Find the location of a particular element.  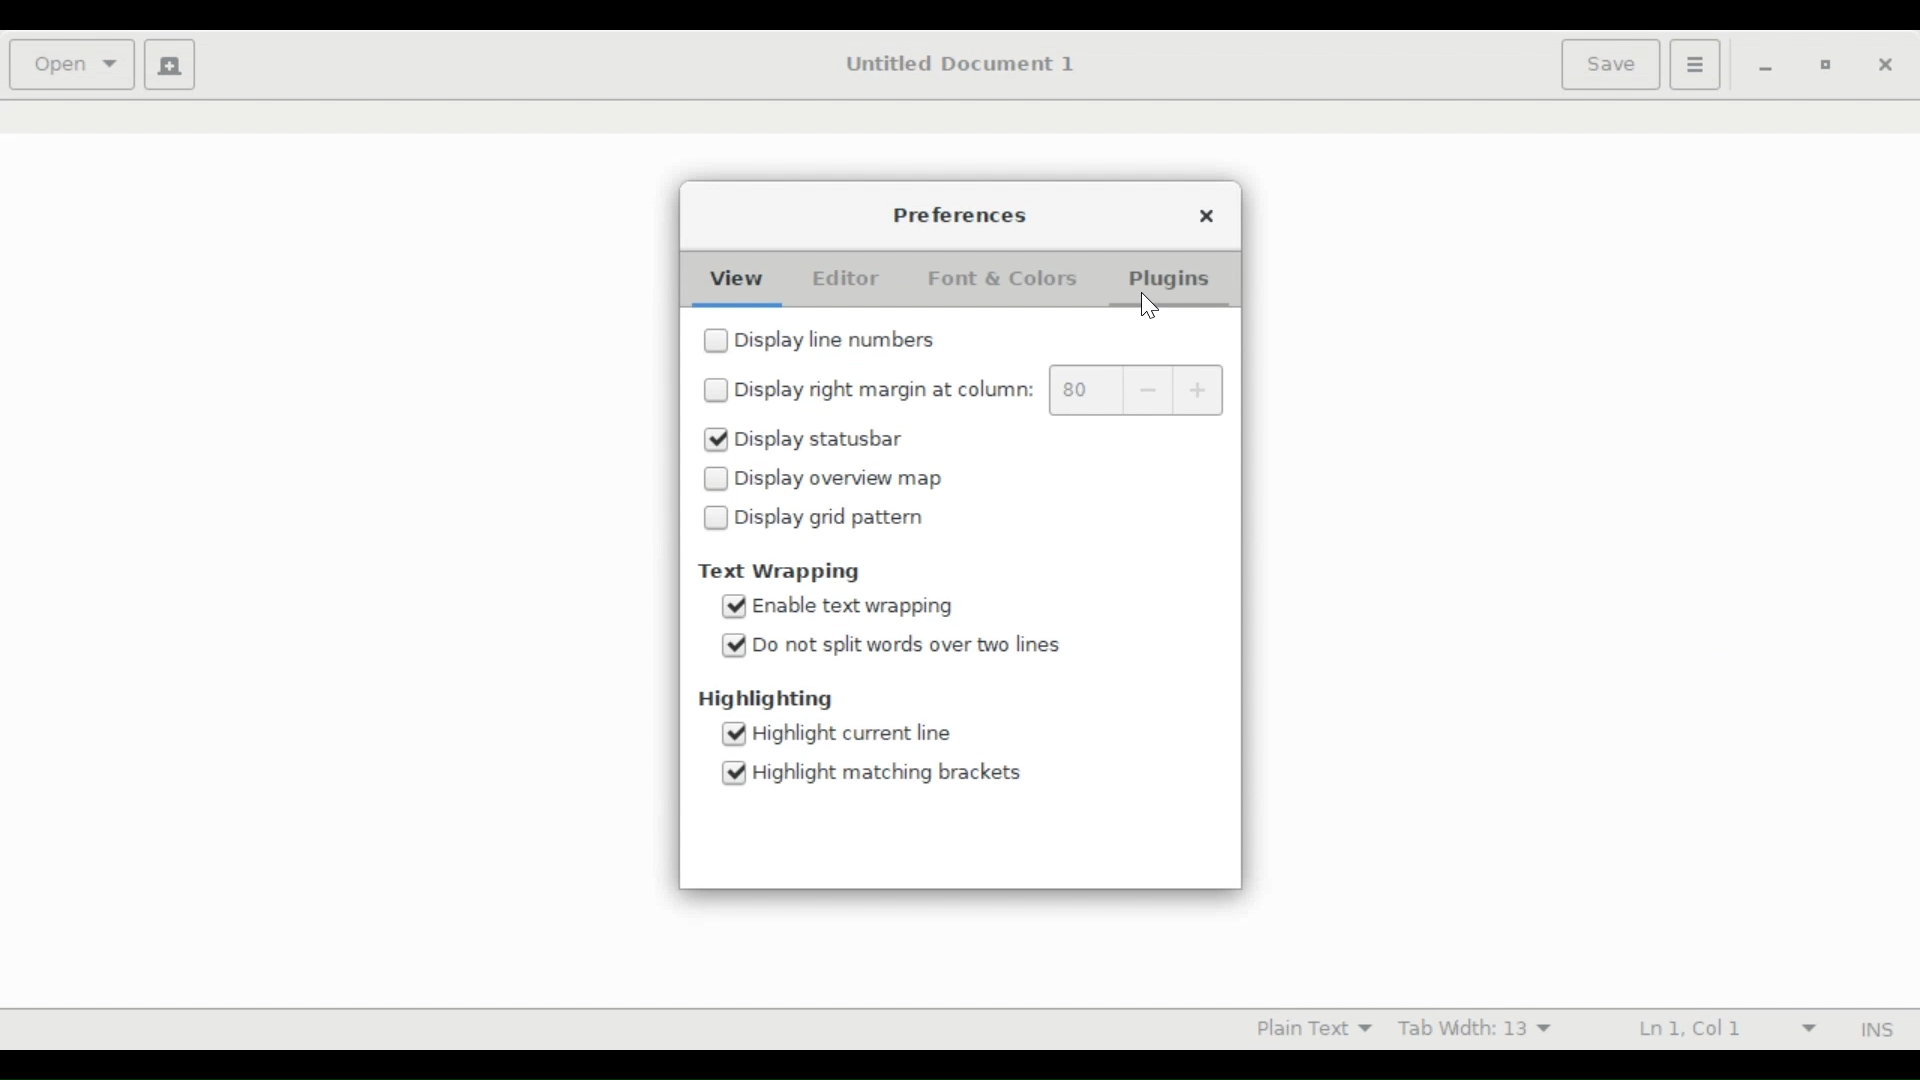

(un)check Enable text wrapping is located at coordinates (857, 609).